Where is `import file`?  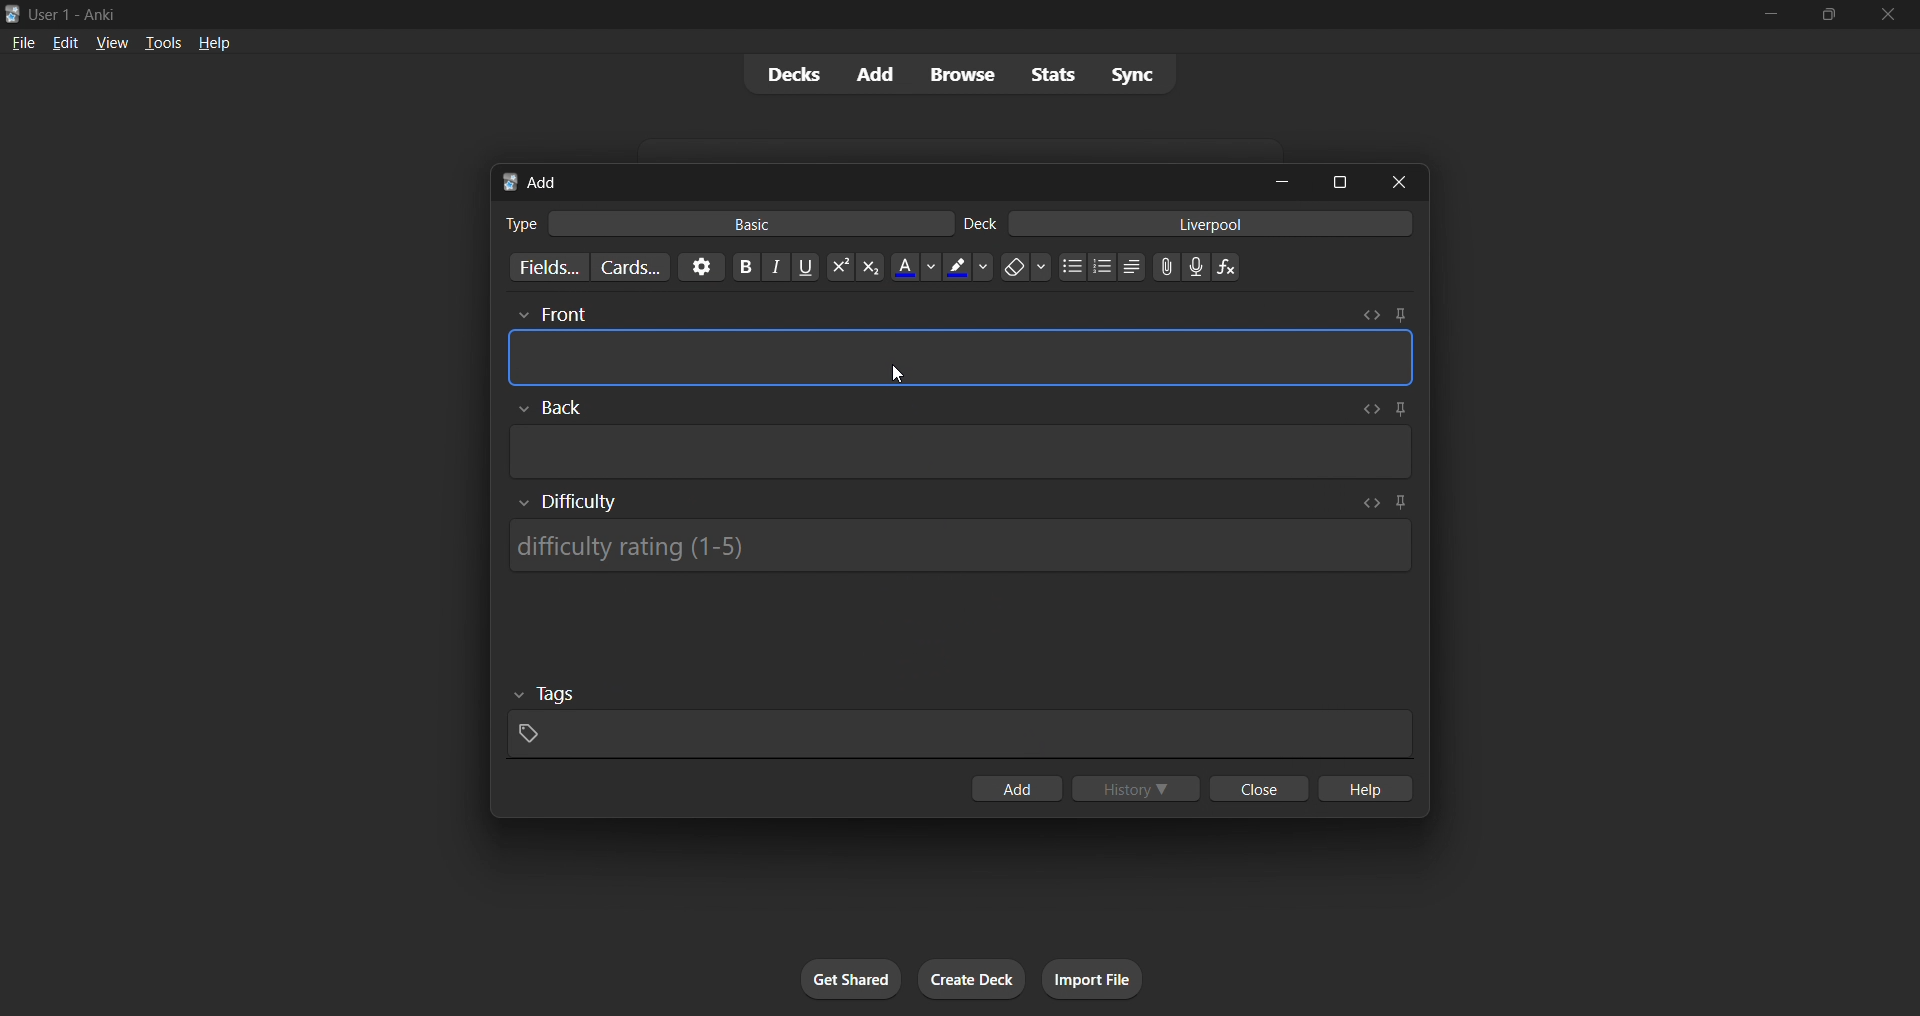 import file is located at coordinates (1092, 979).